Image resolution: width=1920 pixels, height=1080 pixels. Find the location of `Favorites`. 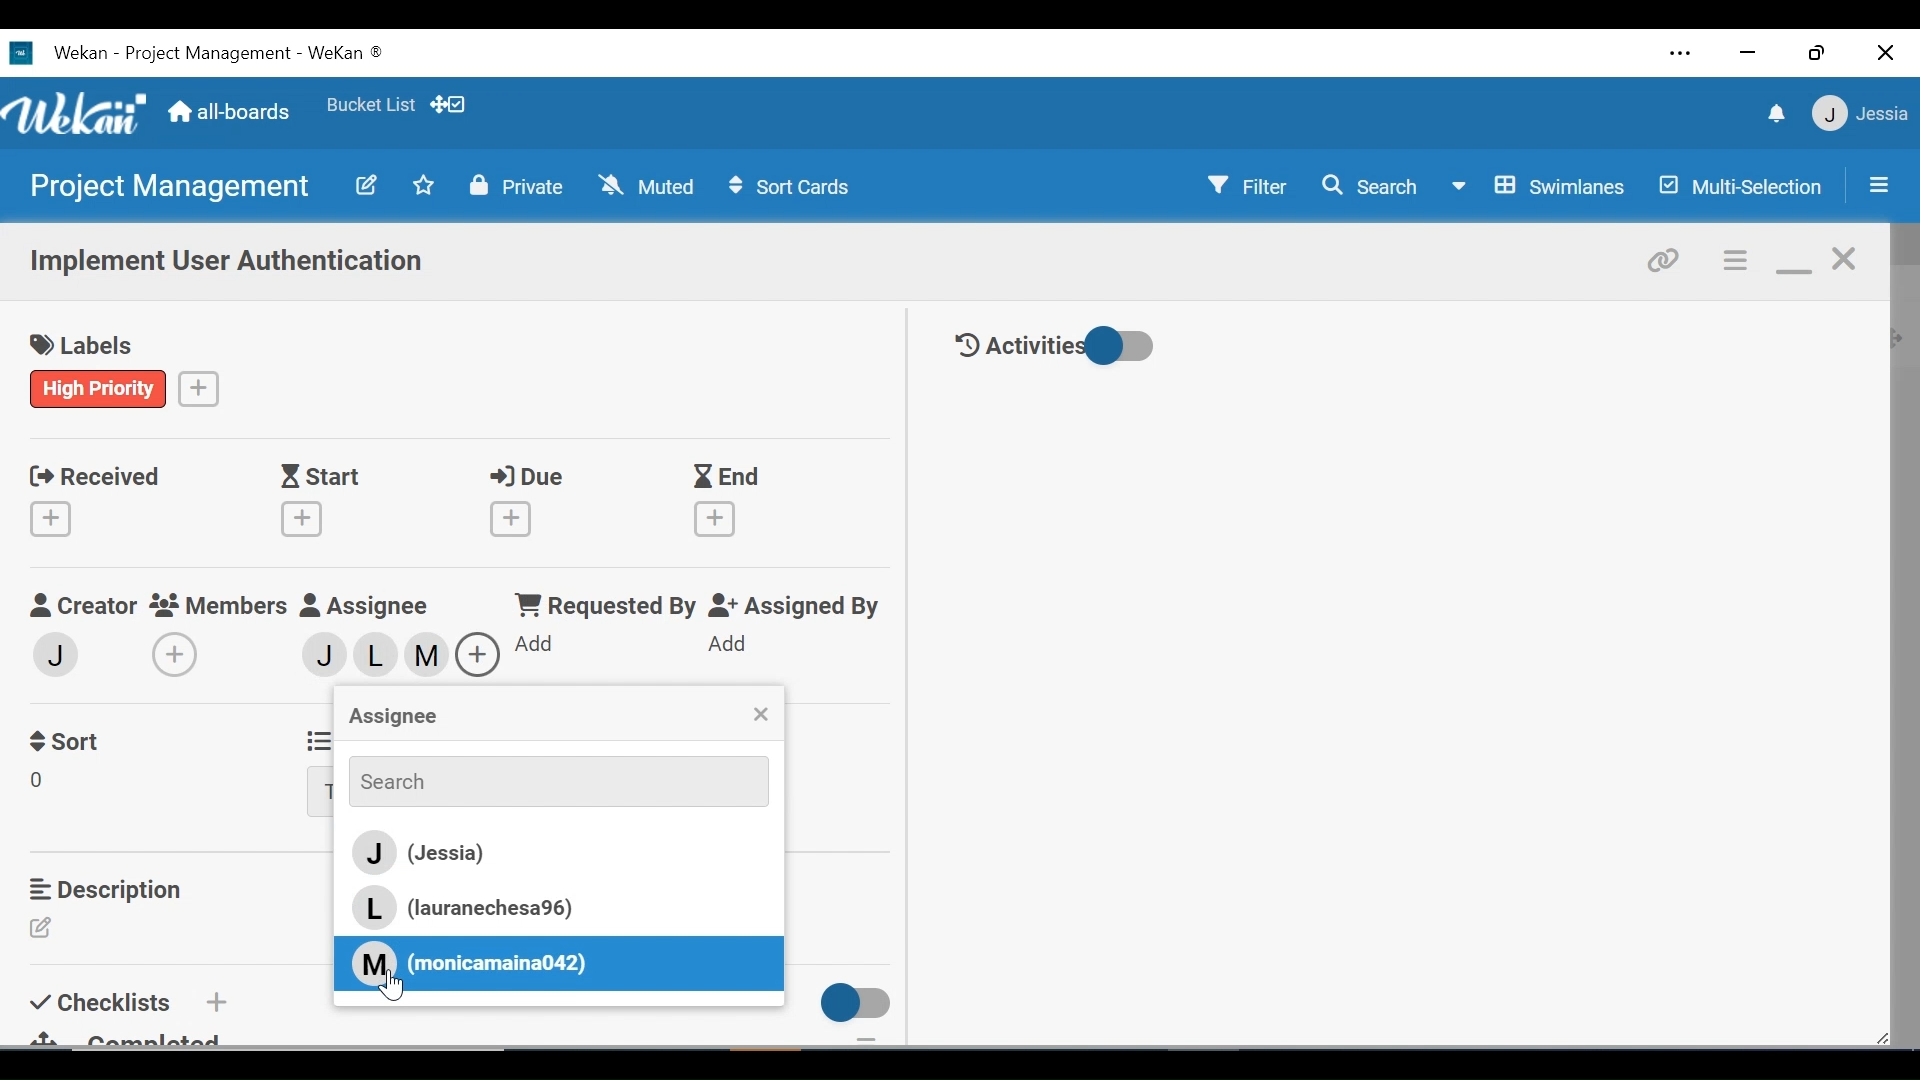

Favorites is located at coordinates (424, 184).